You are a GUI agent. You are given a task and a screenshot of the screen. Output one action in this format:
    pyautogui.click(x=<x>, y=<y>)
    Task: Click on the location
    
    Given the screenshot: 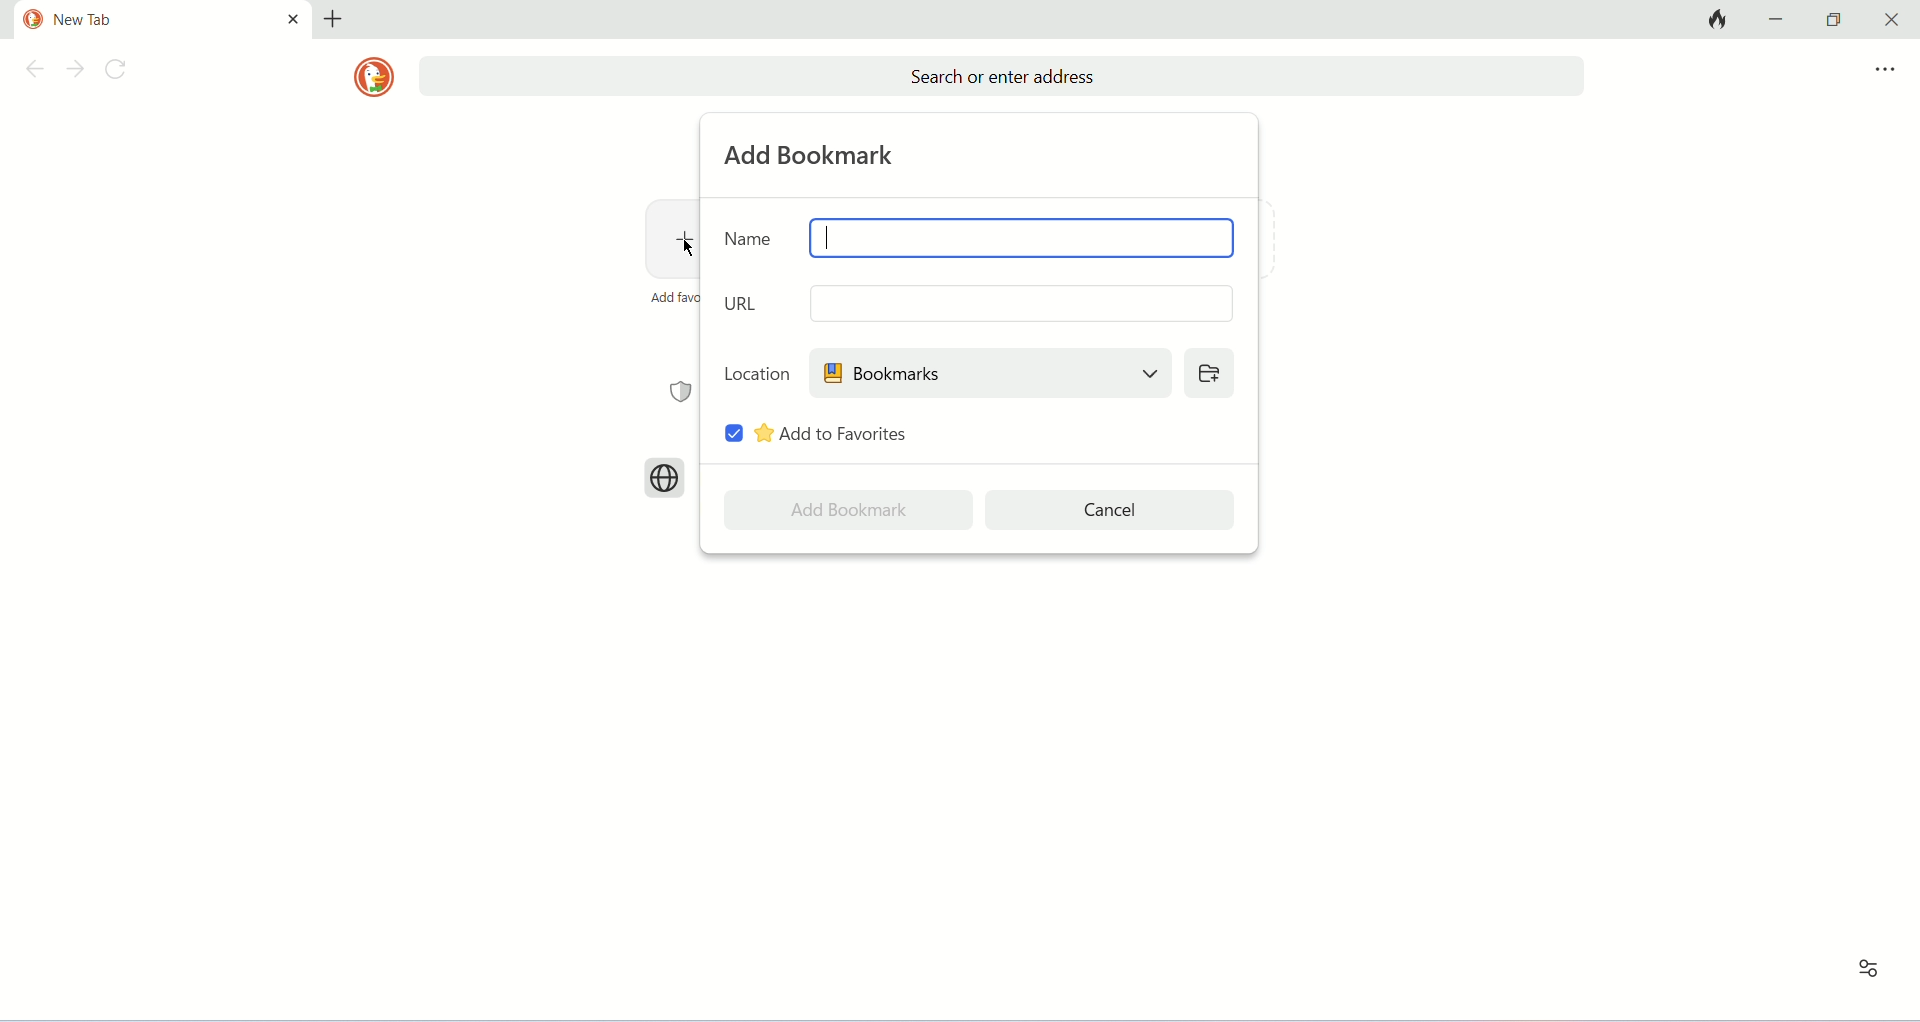 What is the action you would take?
    pyautogui.click(x=757, y=372)
    